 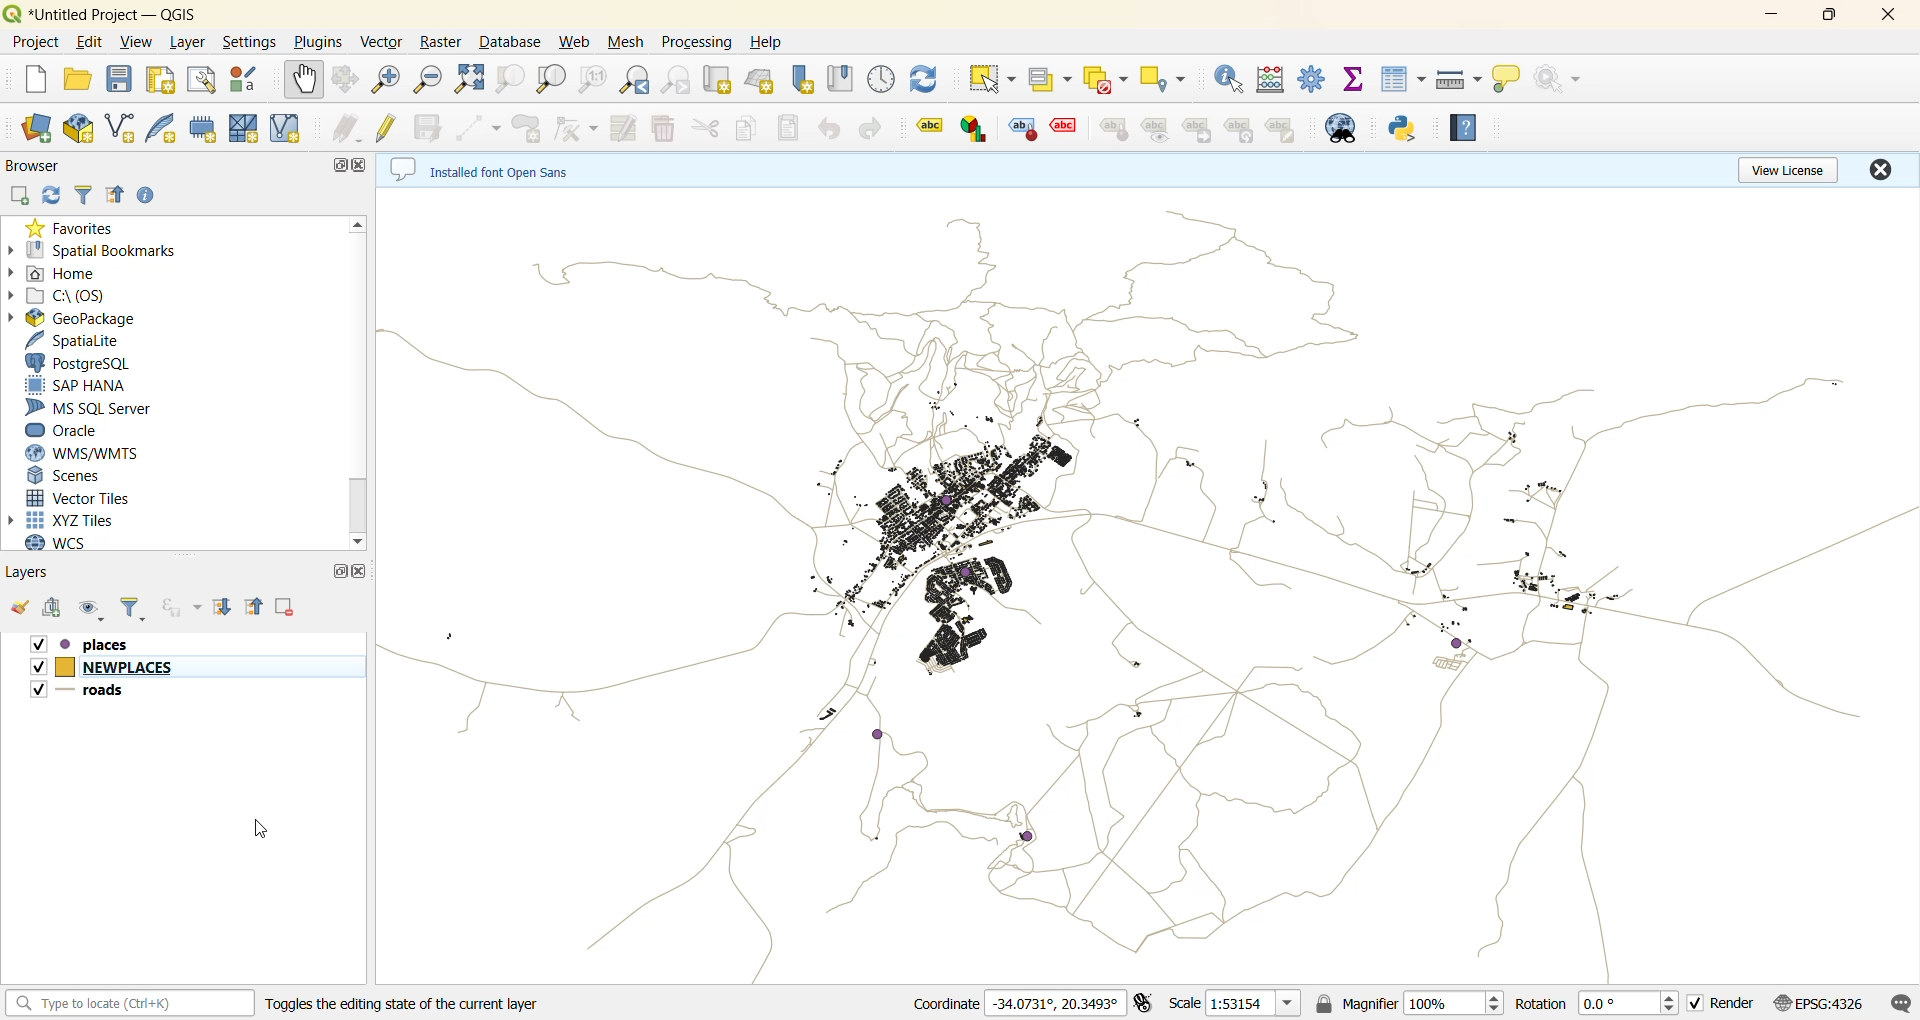 What do you see at coordinates (843, 78) in the screenshot?
I see `show spatial bookmark` at bounding box center [843, 78].